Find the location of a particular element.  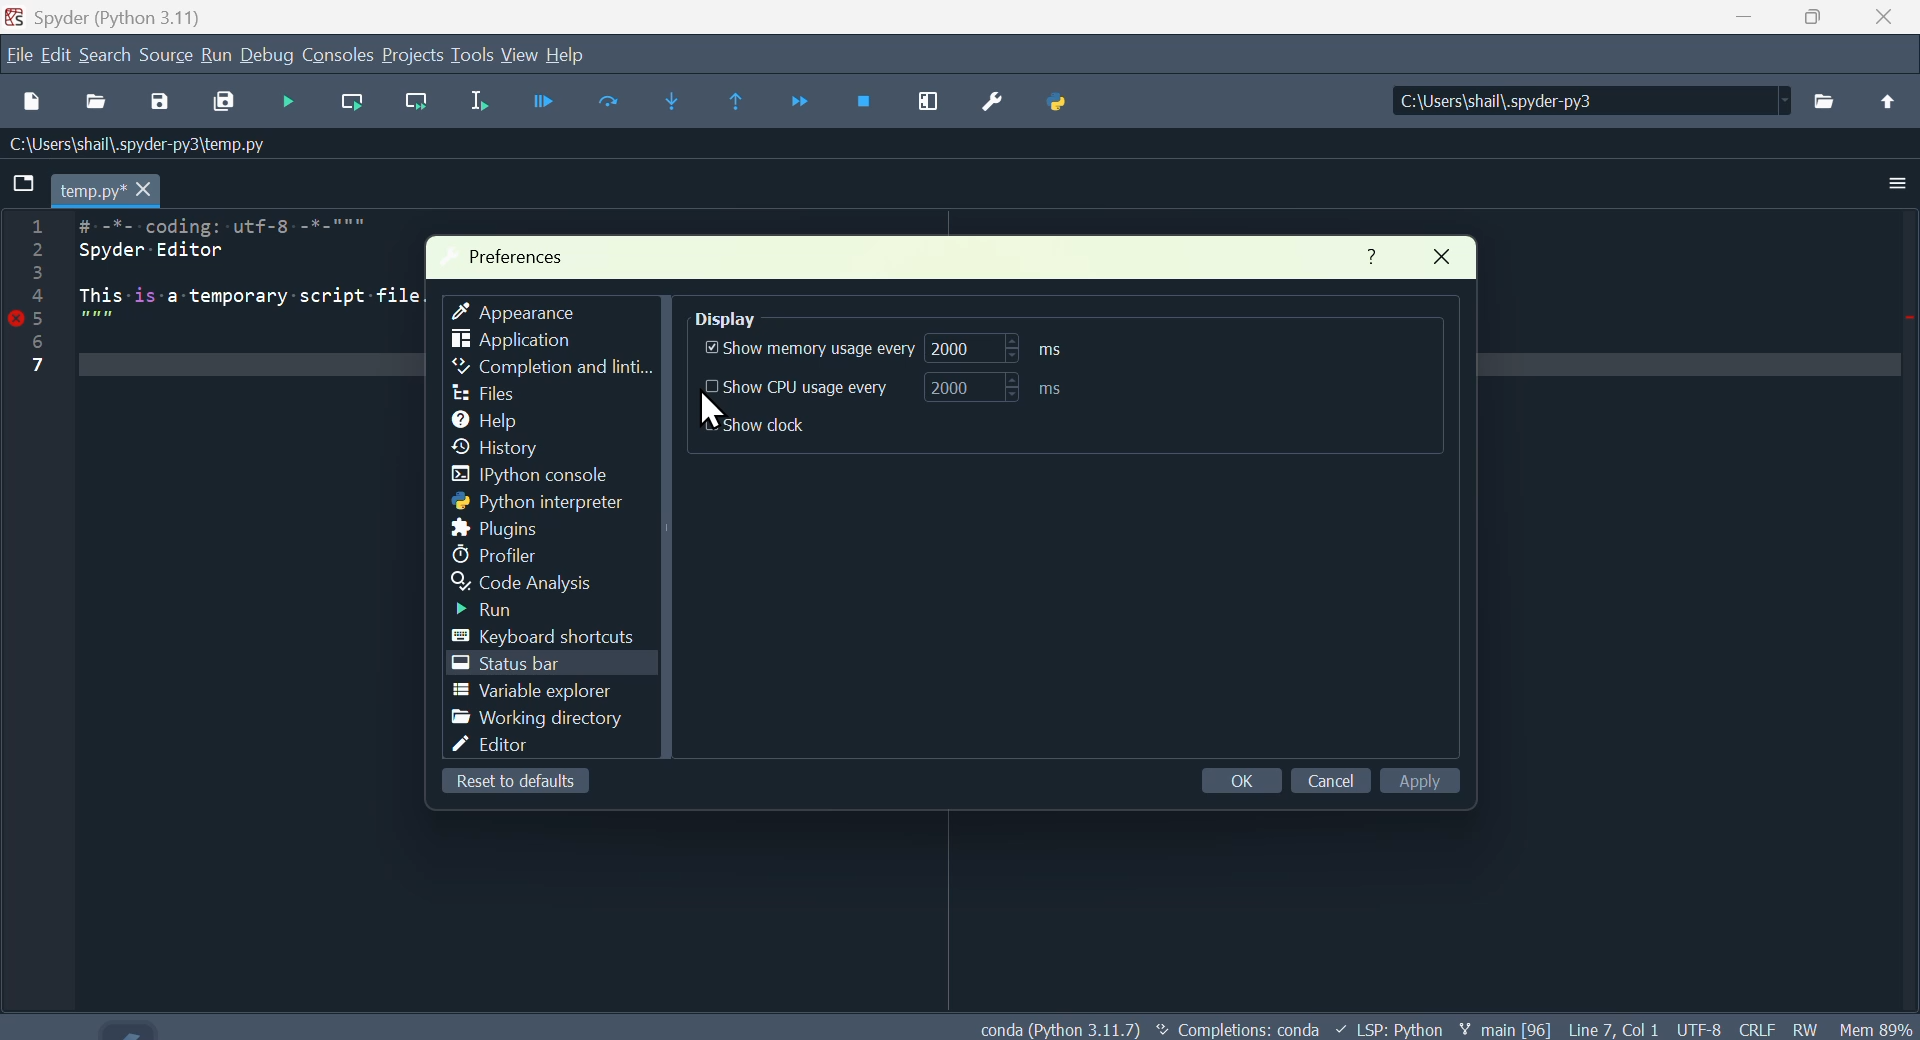

Project is located at coordinates (413, 57).